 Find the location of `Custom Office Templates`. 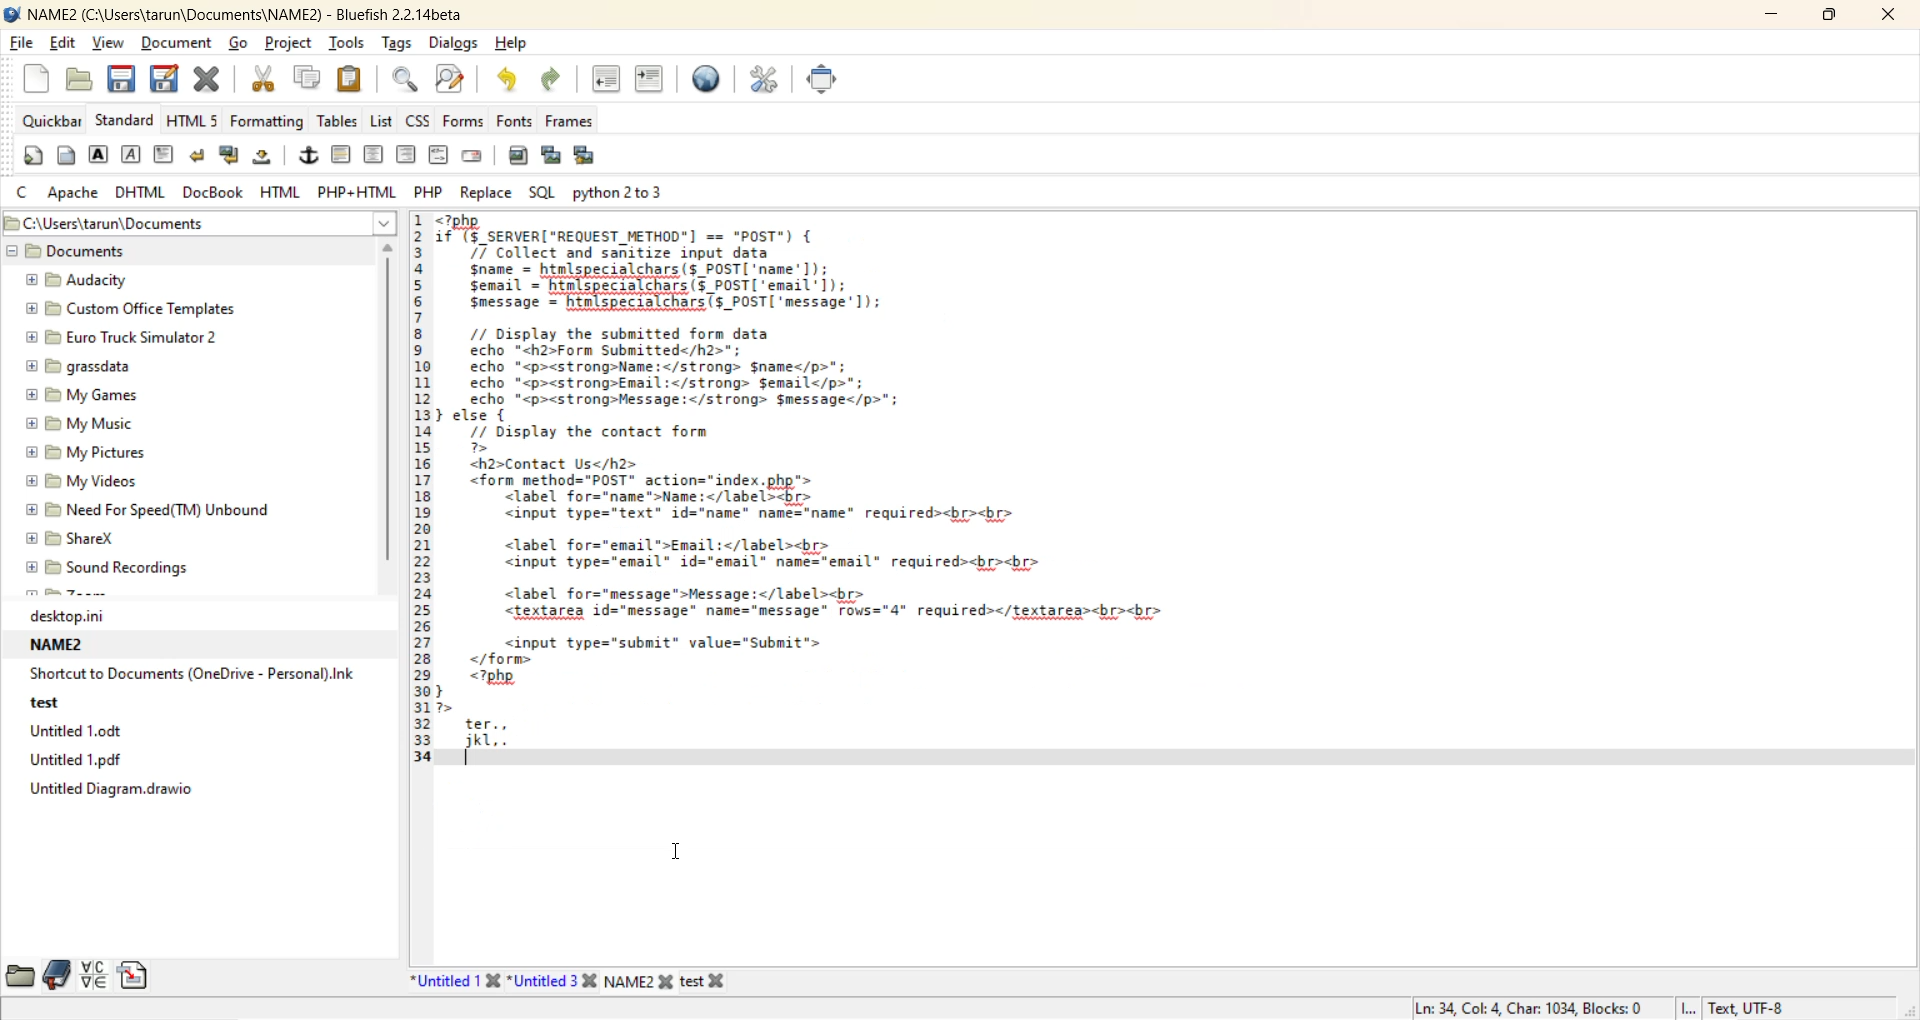

Custom Office Templates is located at coordinates (135, 308).